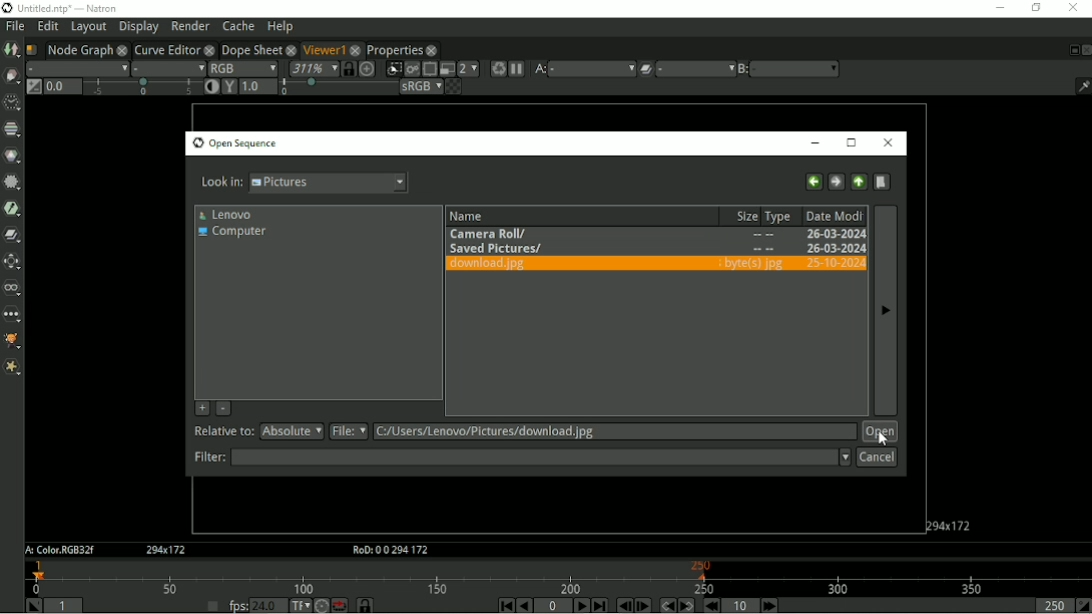 The width and height of the screenshot is (1092, 614). What do you see at coordinates (666, 605) in the screenshot?
I see `Previous keyframe` at bounding box center [666, 605].